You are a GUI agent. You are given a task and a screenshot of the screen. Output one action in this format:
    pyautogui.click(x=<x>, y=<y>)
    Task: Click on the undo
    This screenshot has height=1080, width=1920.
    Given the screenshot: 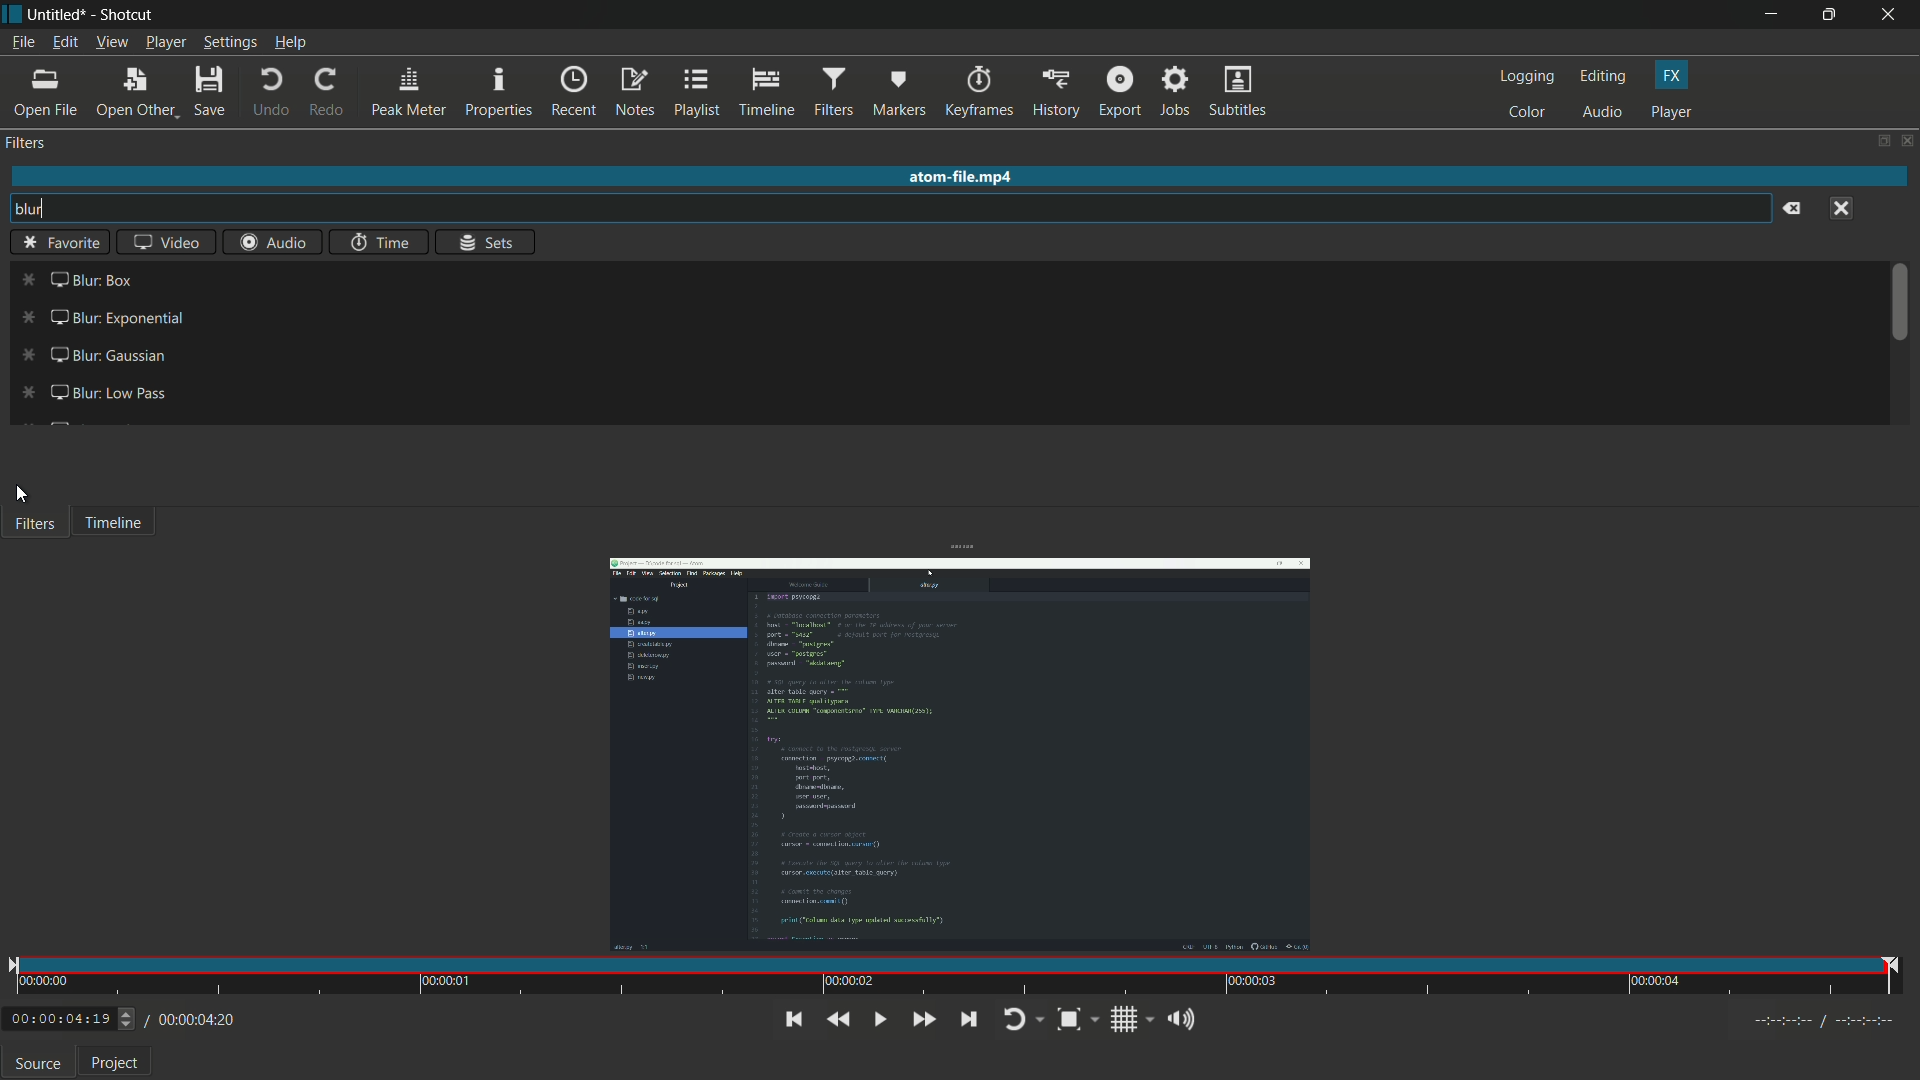 What is the action you would take?
    pyautogui.click(x=268, y=93)
    